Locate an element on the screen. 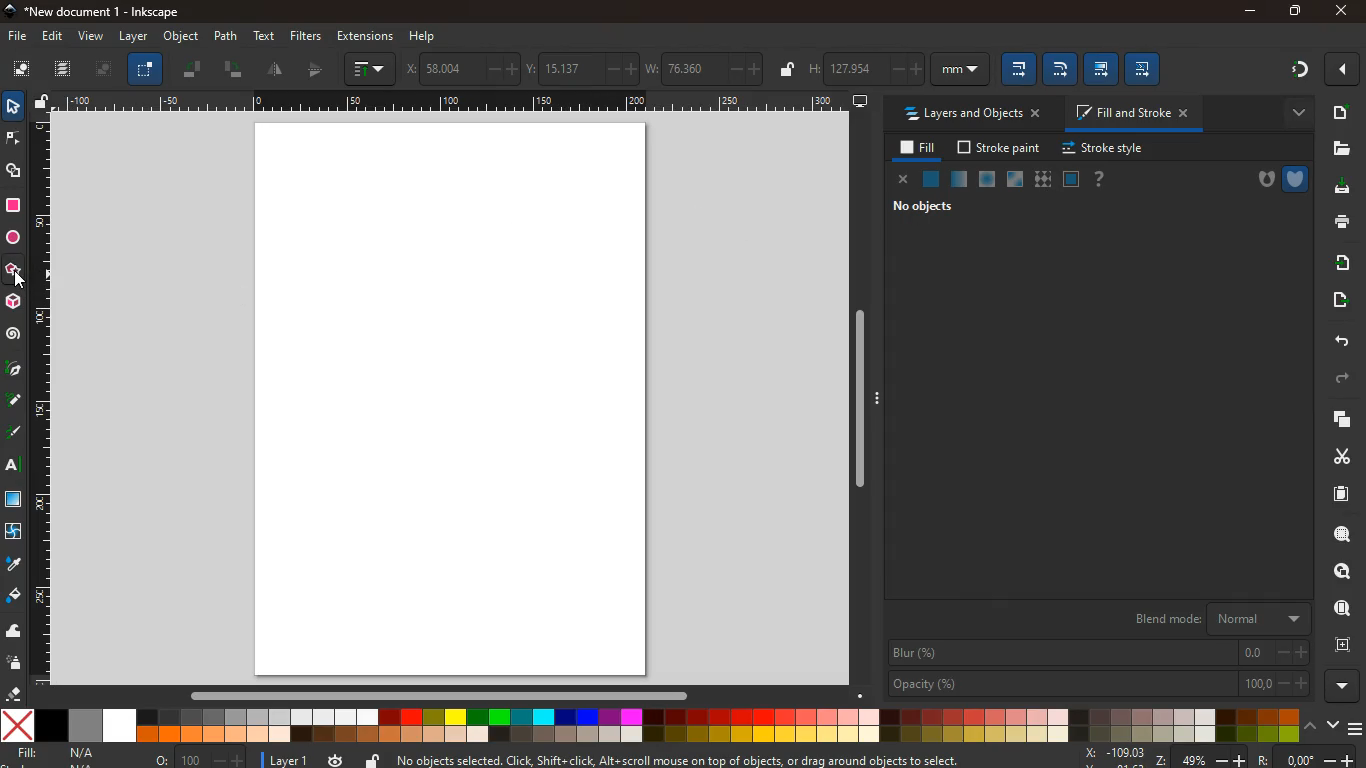 The width and height of the screenshot is (1366, 768). o is located at coordinates (201, 759).